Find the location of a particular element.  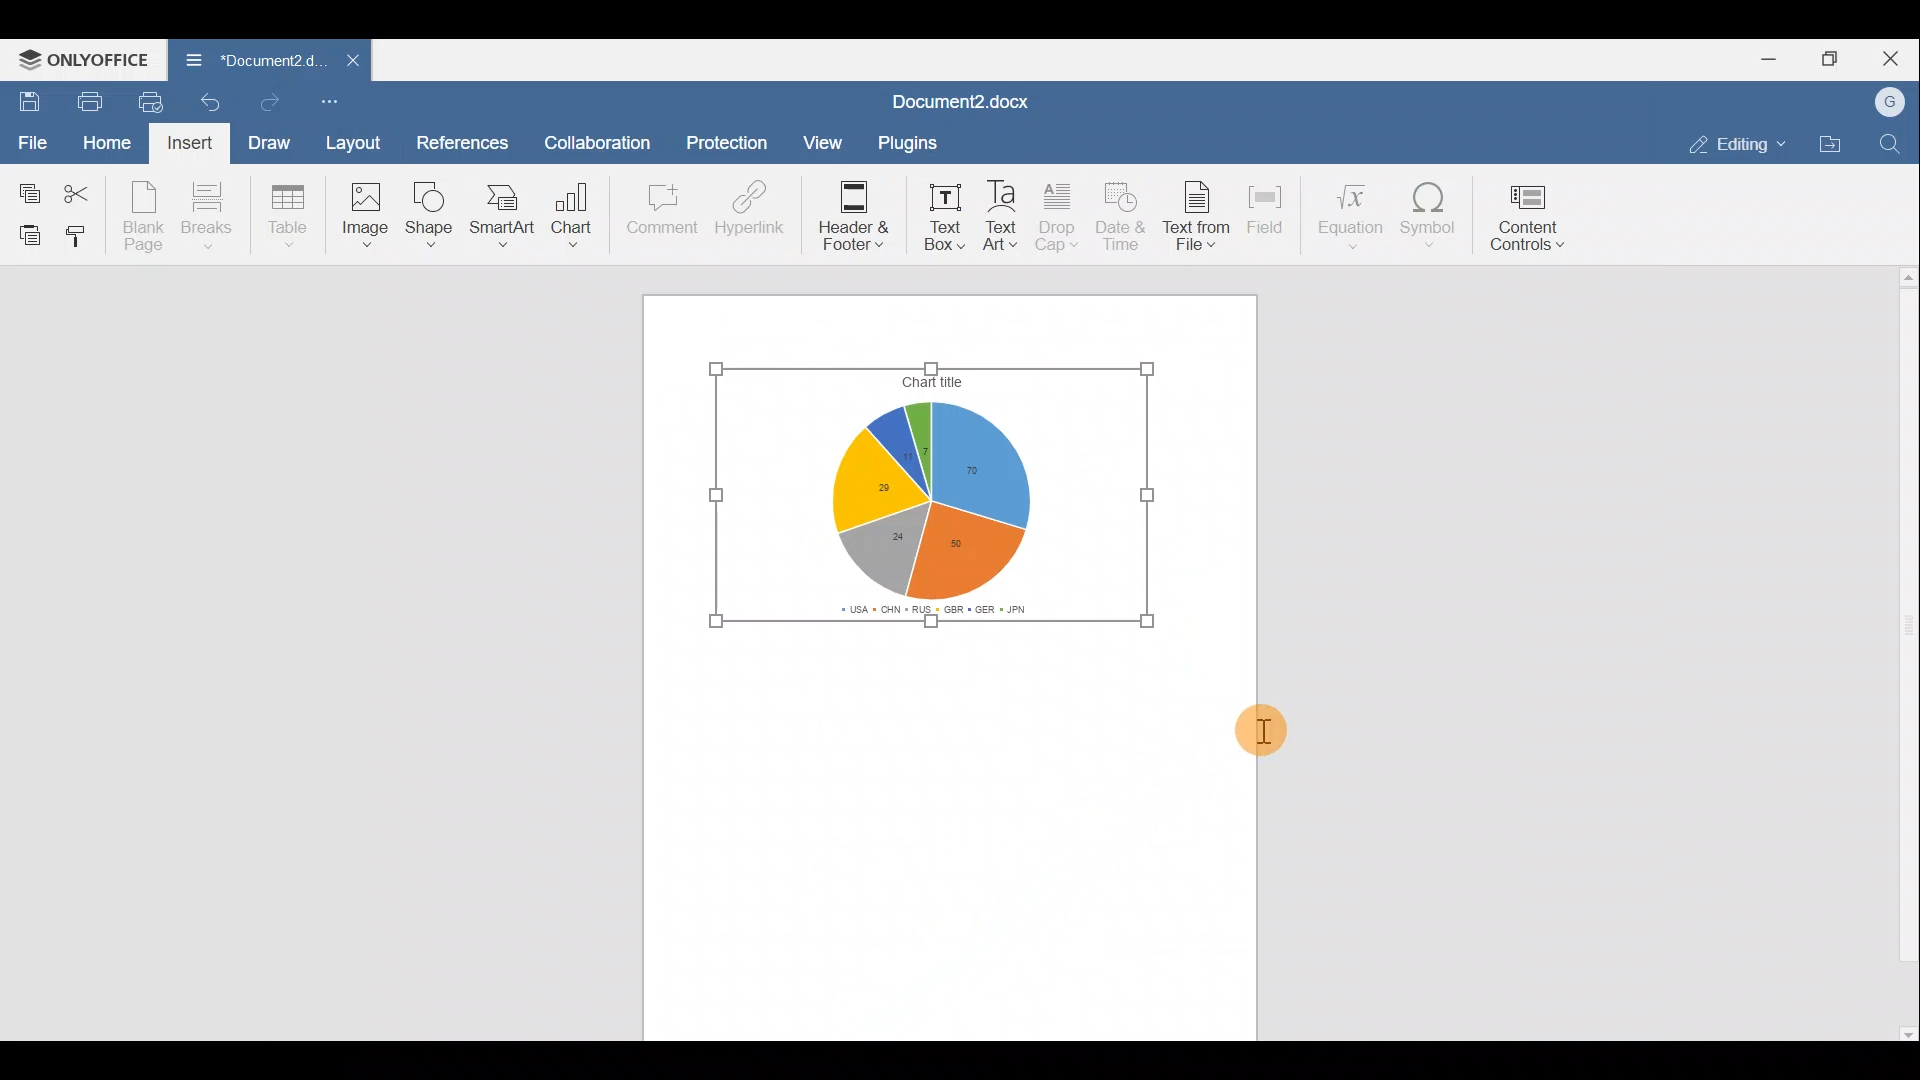

View is located at coordinates (824, 141).